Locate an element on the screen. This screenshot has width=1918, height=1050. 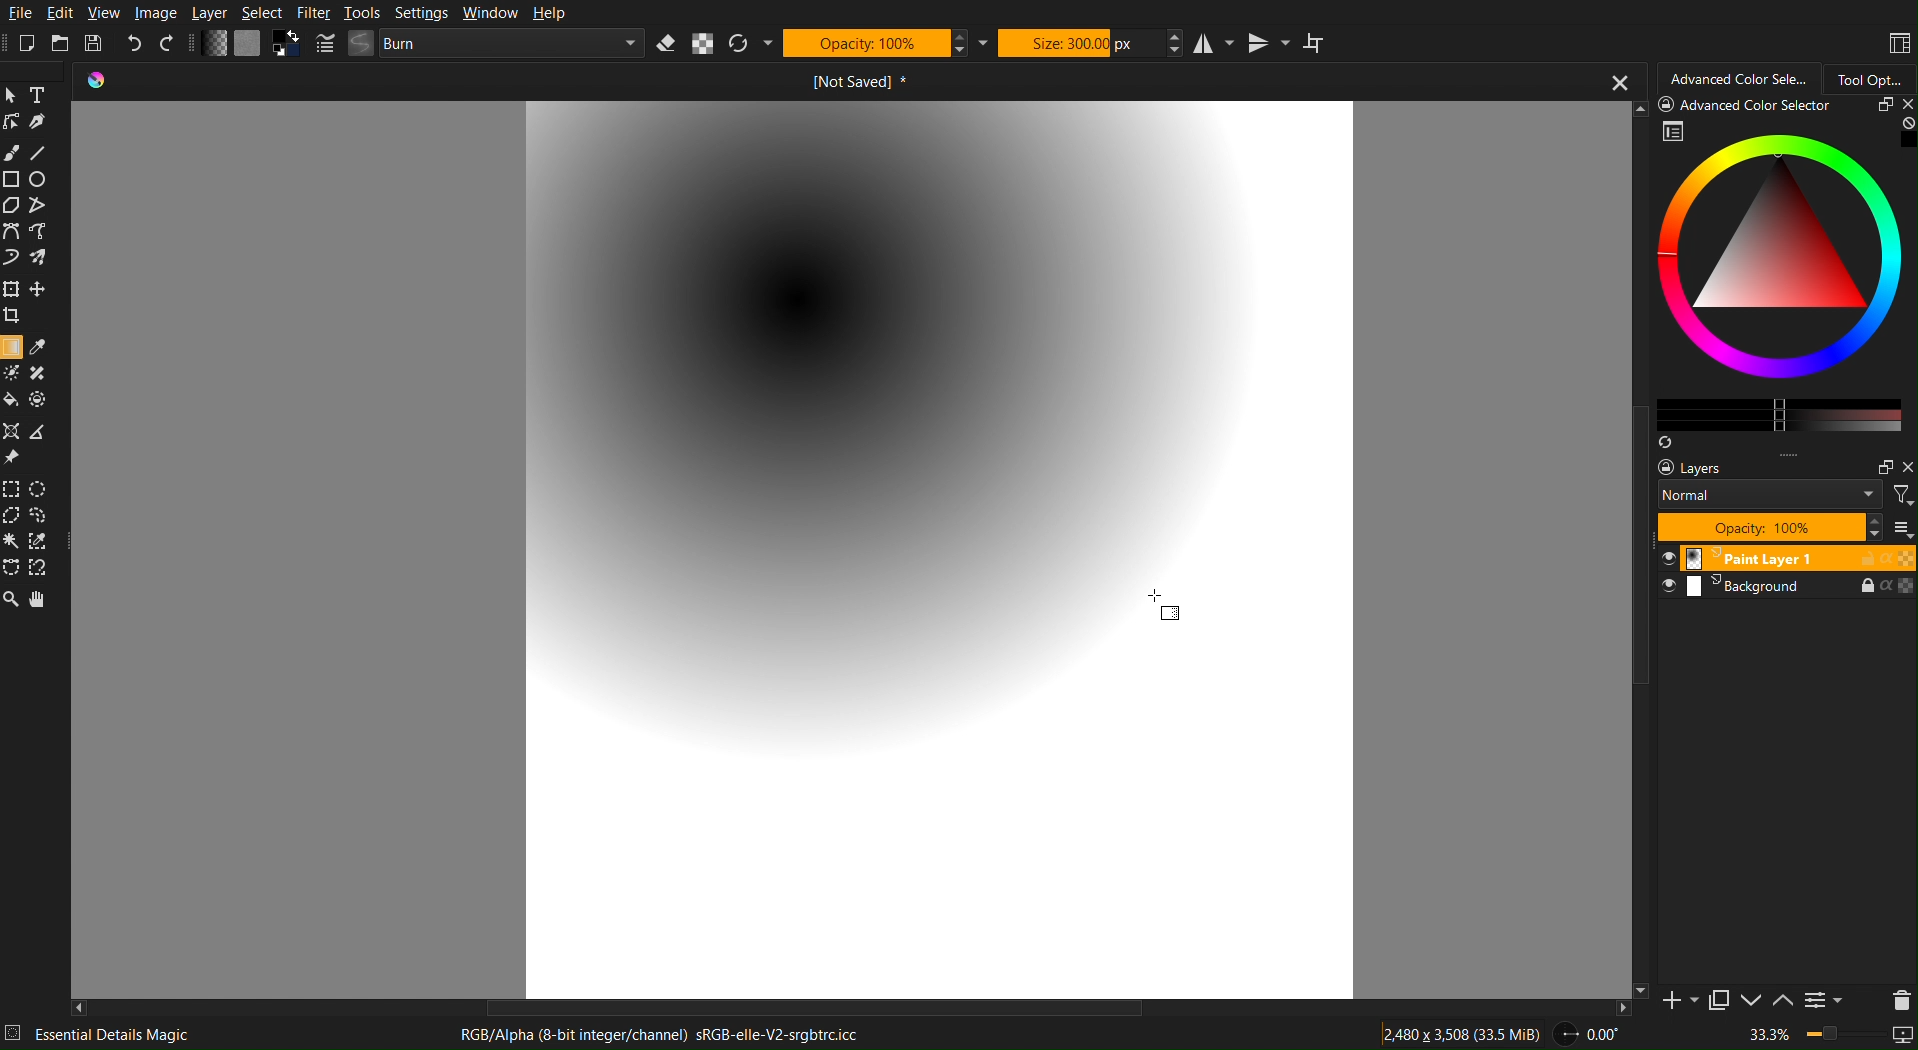
Brush Settings is located at coordinates (482, 44).